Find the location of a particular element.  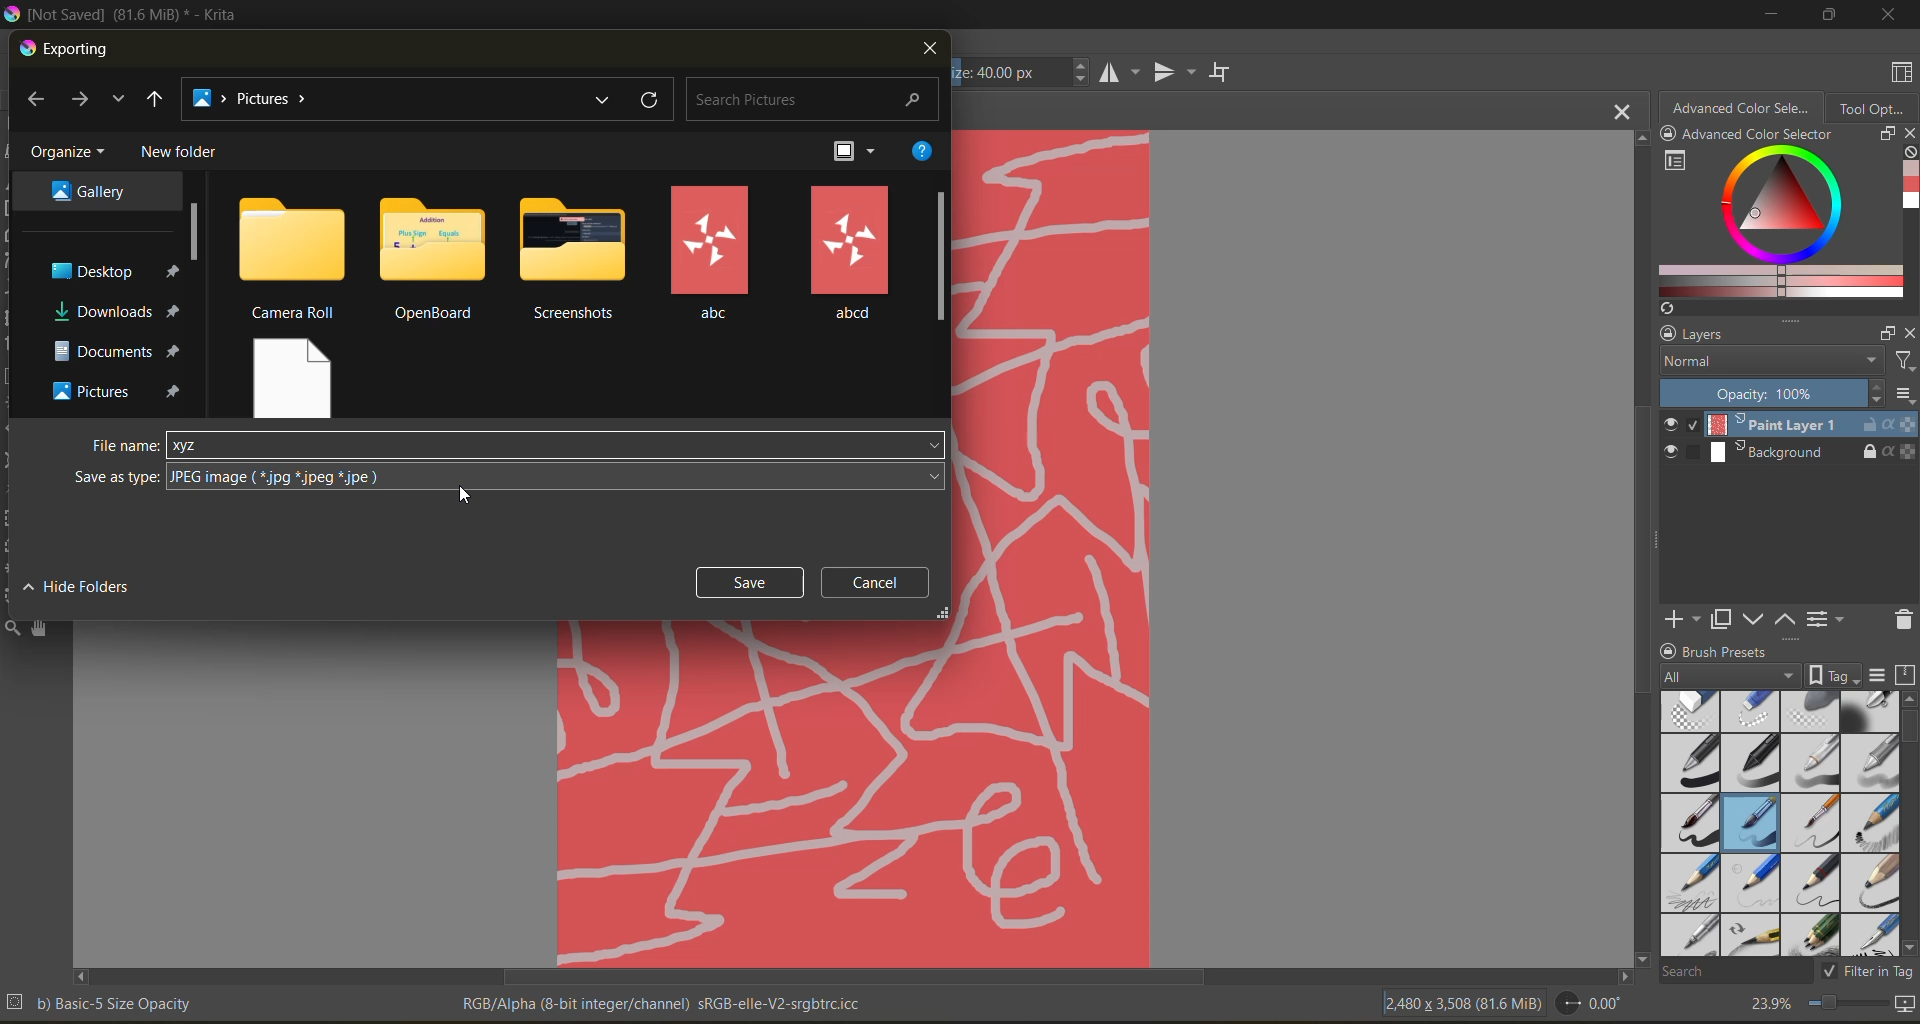

folders is located at coordinates (578, 260).